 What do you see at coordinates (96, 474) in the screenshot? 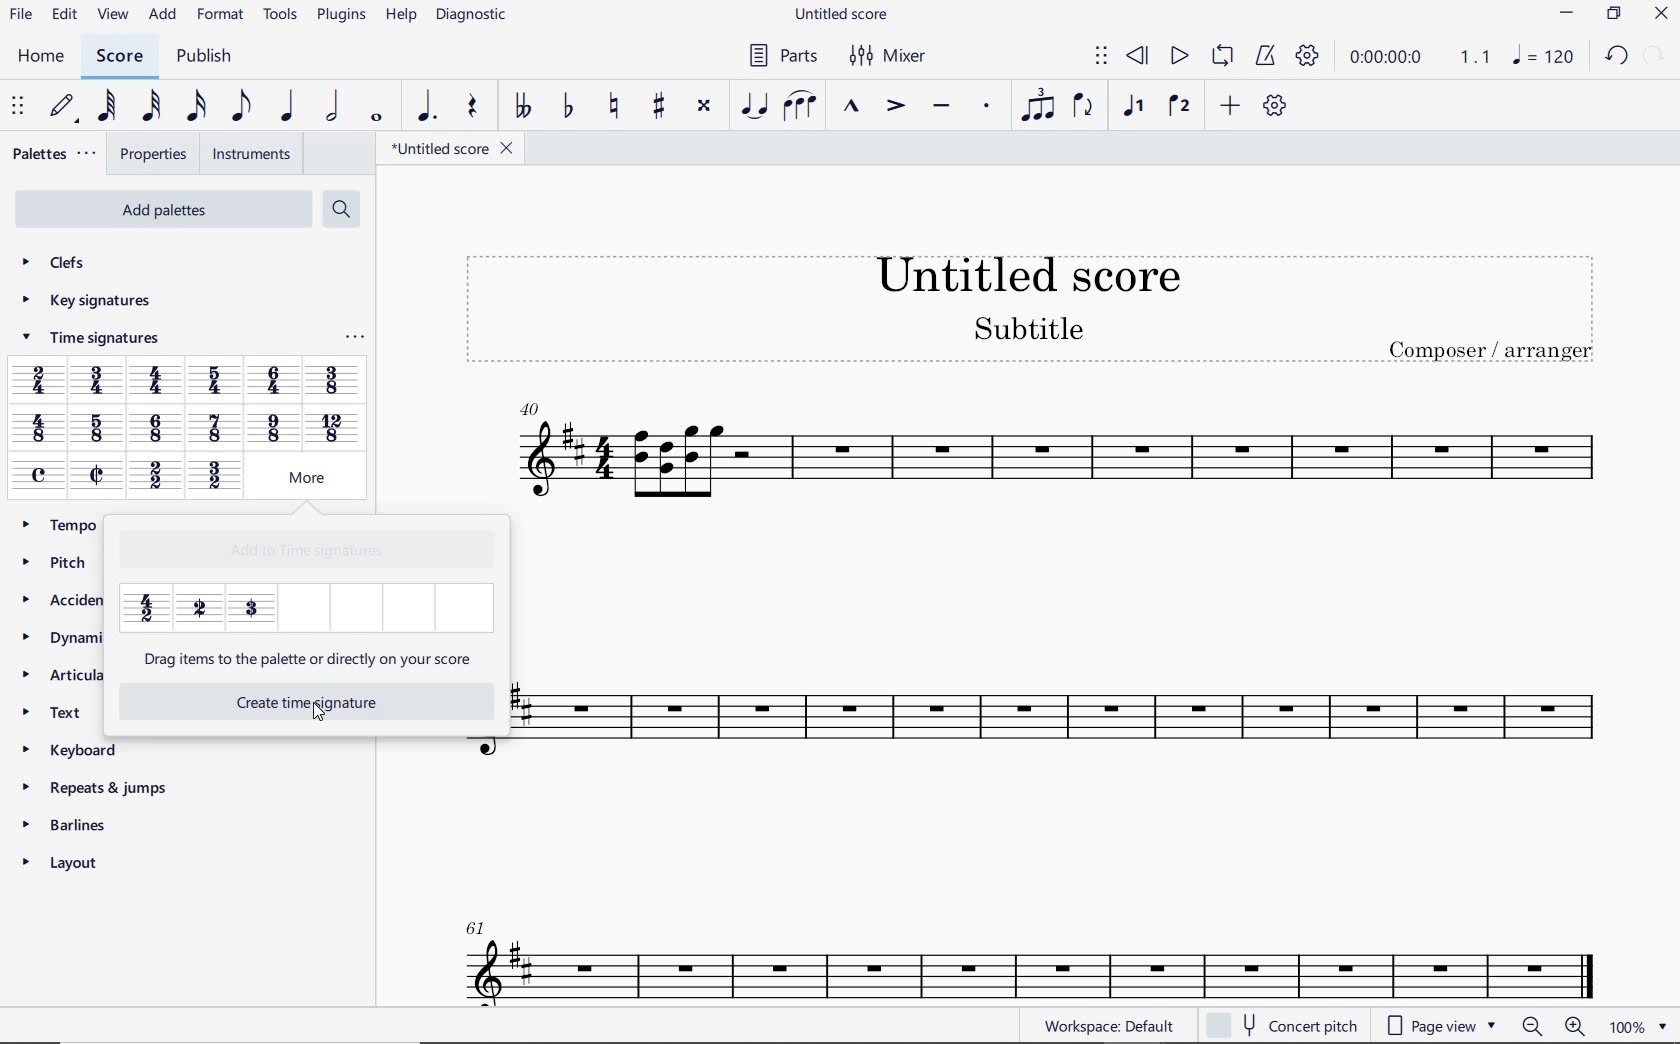
I see `cut time` at bounding box center [96, 474].